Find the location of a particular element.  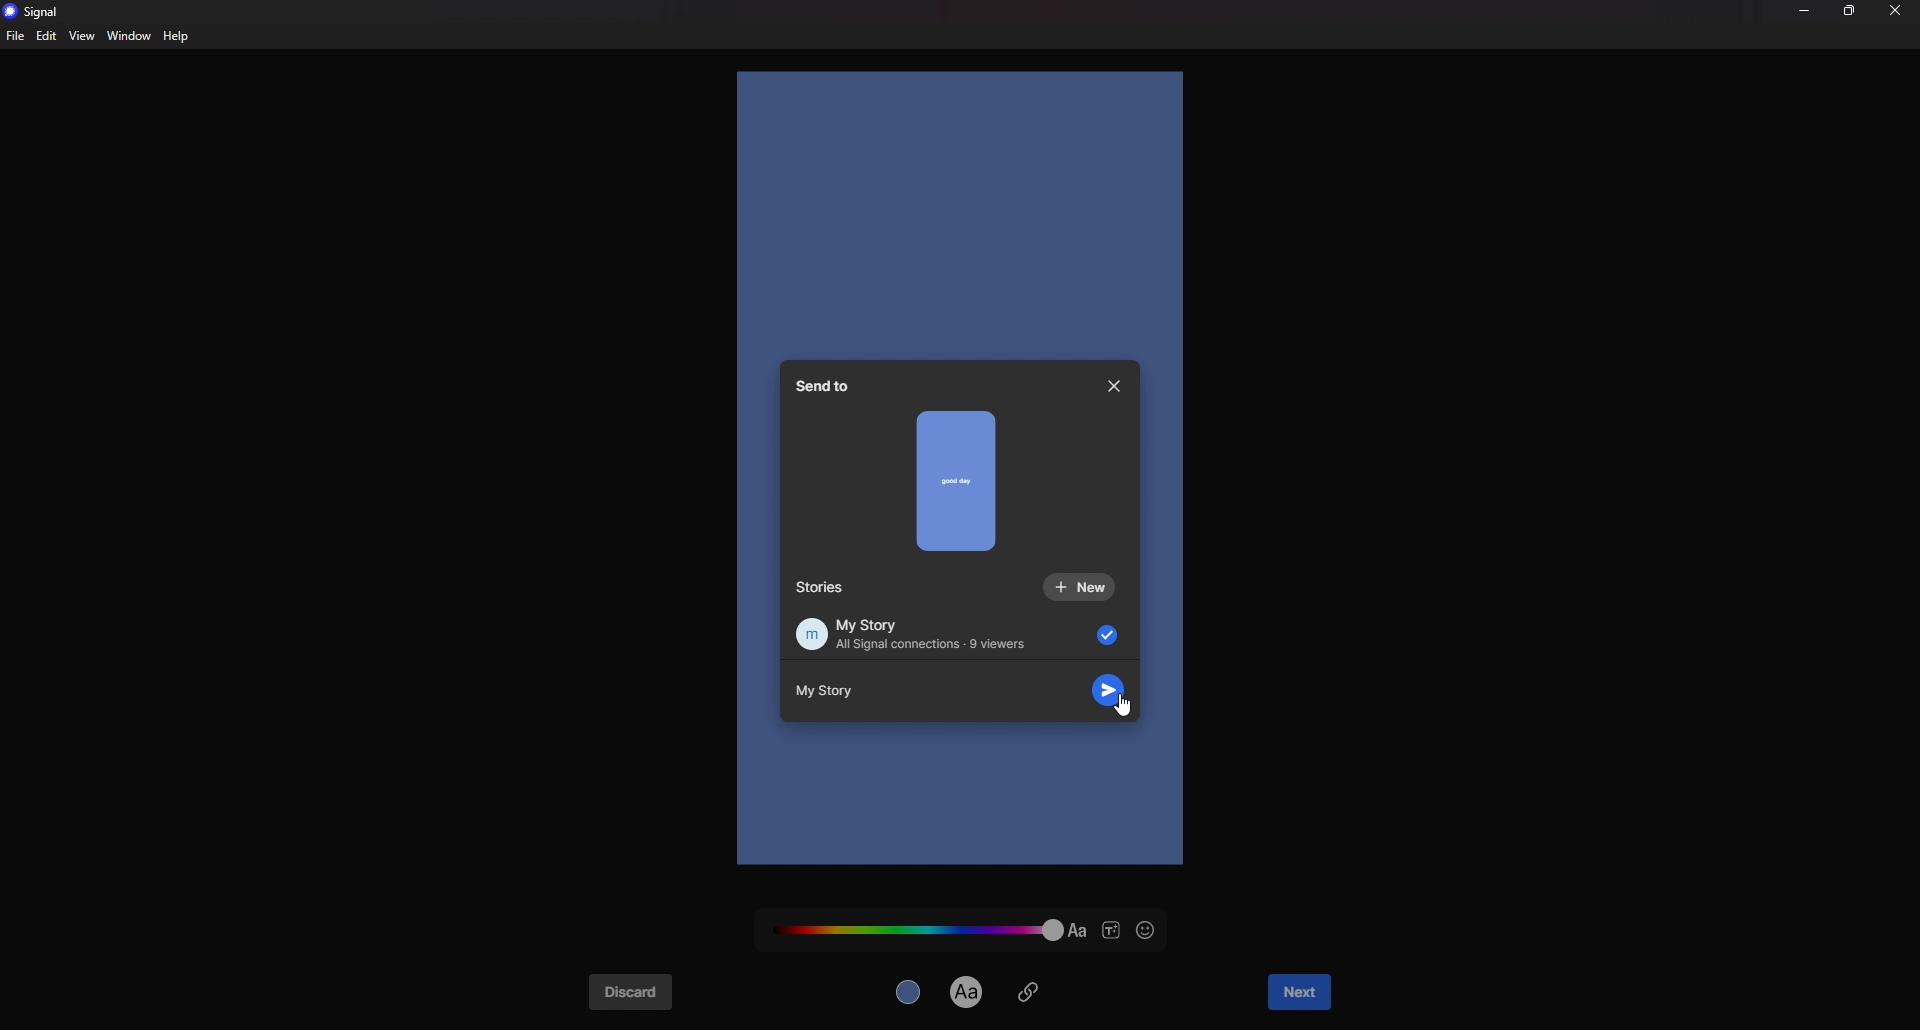

close is located at coordinates (1114, 386).